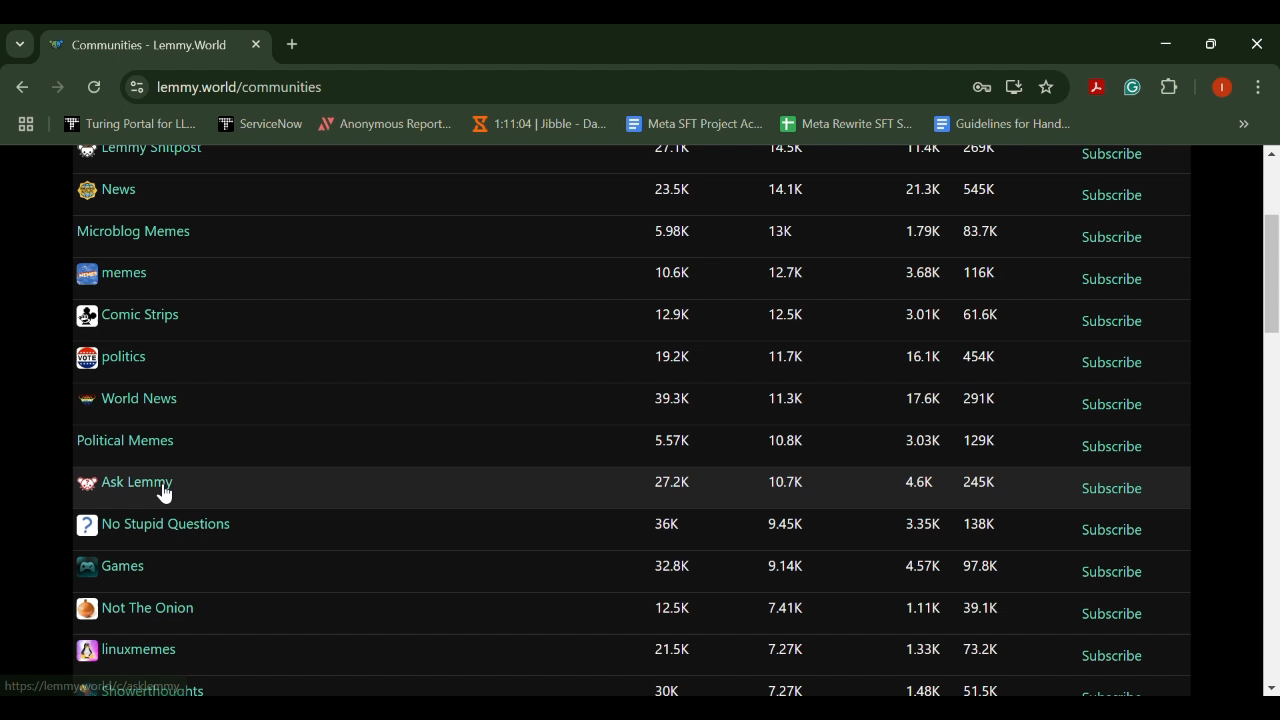 Image resolution: width=1280 pixels, height=720 pixels. What do you see at coordinates (254, 44) in the screenshot?
I see `Close Tab` at bounding box center [254, 44].